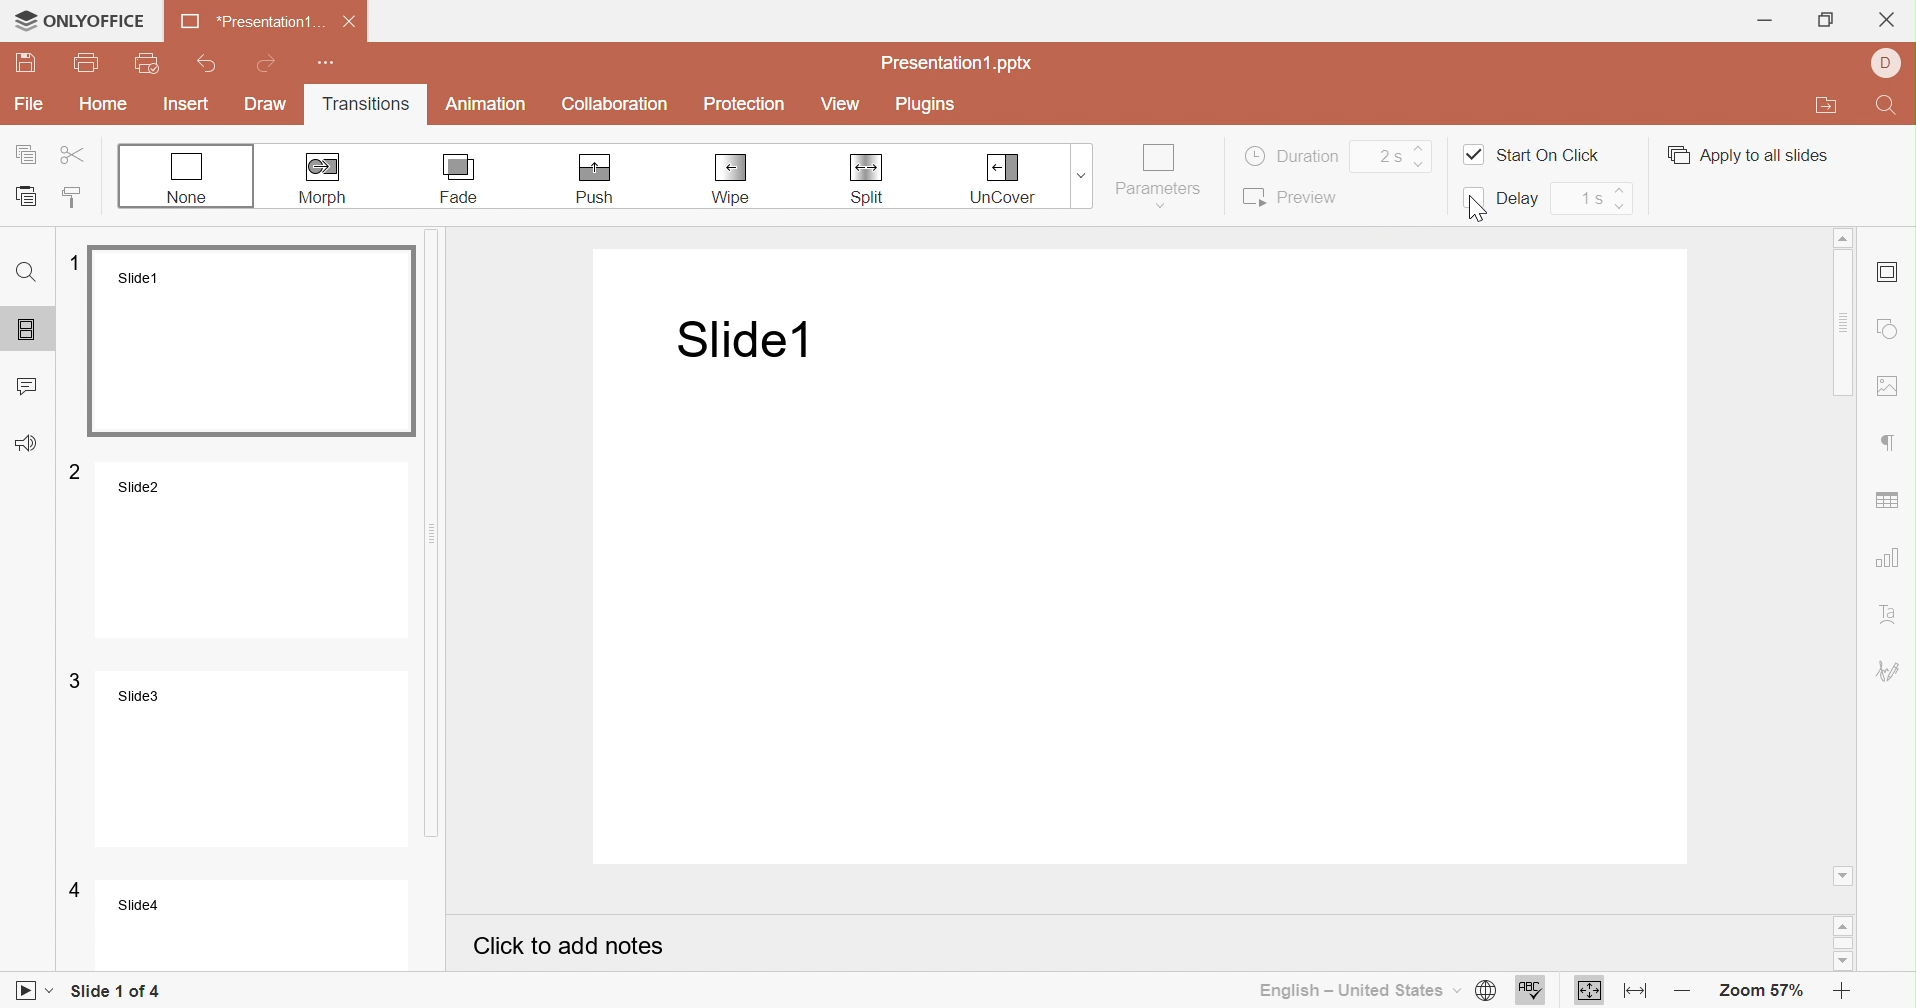 This screenshot has width=1916, height=1008. Describe the element at coordinates (745, 105) in the screenshot. I see `Protection` at that location.